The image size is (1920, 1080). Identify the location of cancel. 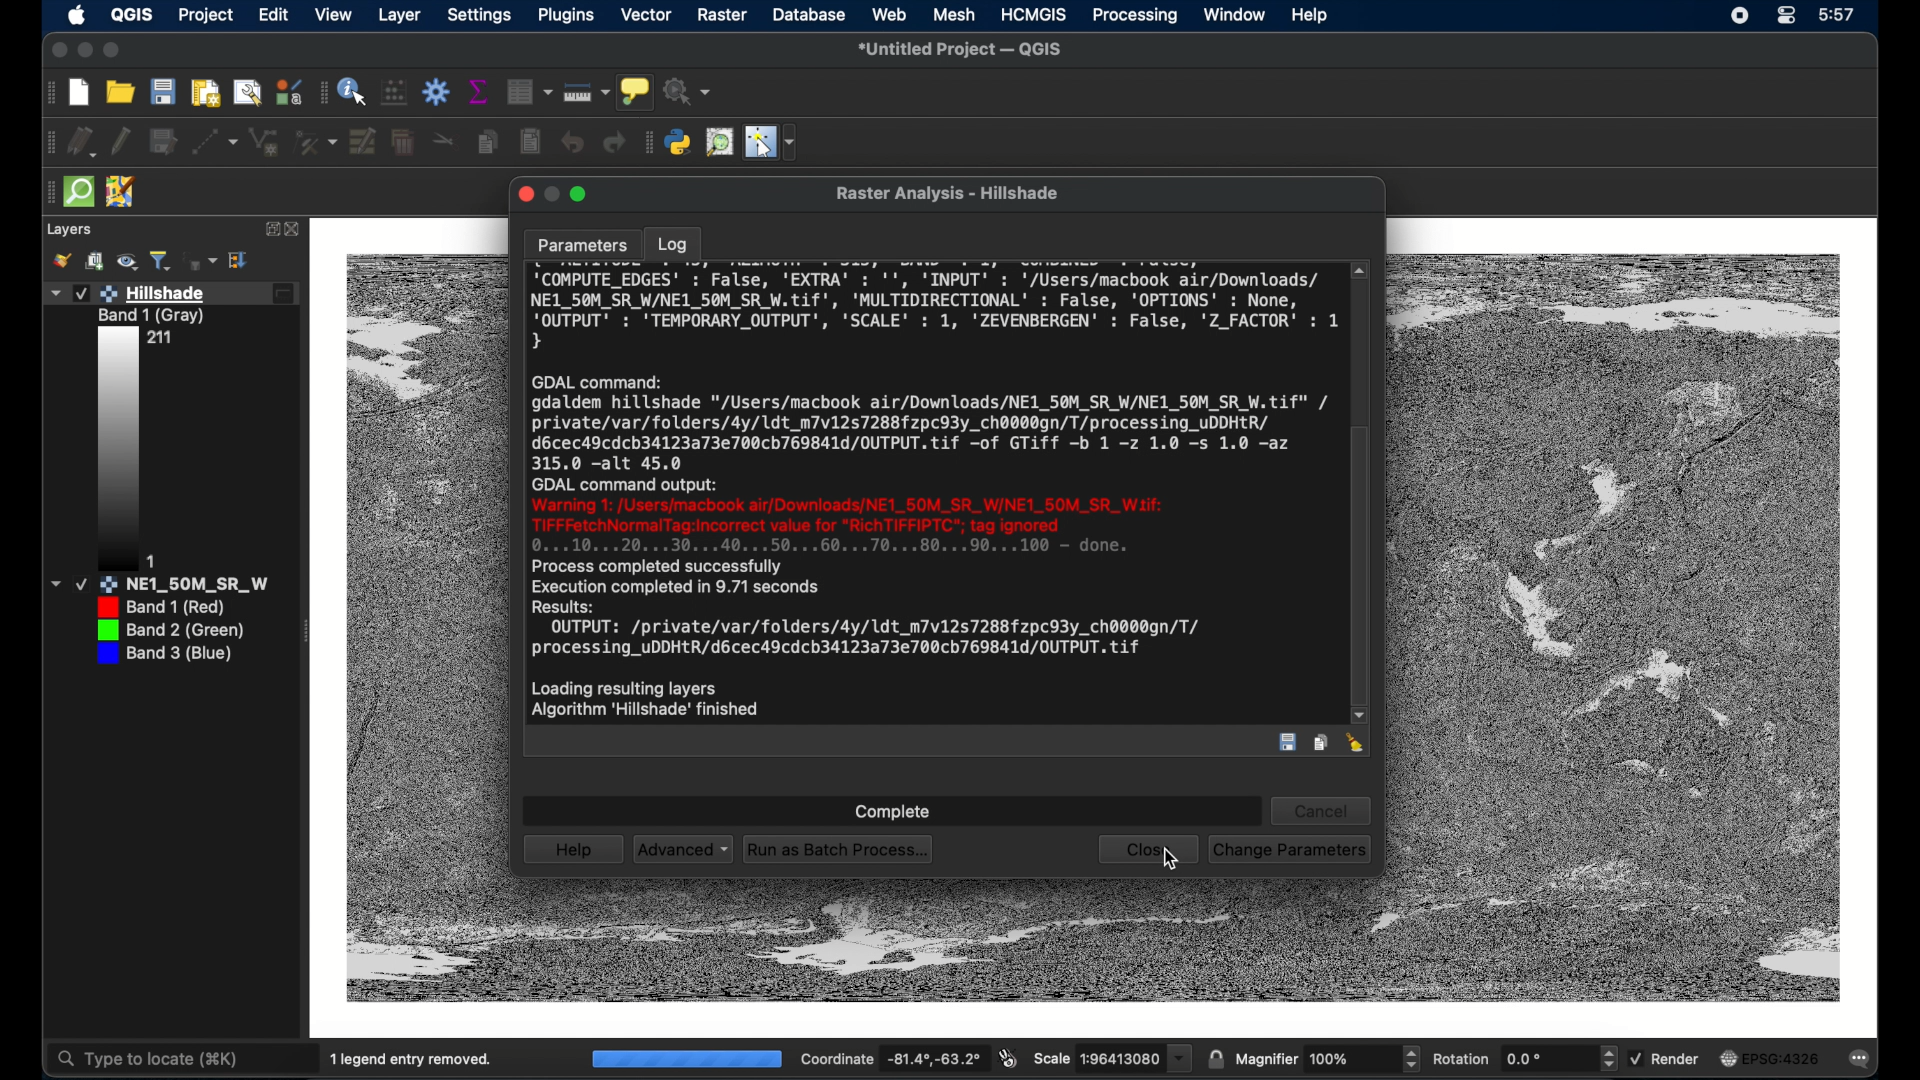
(1322, 812).